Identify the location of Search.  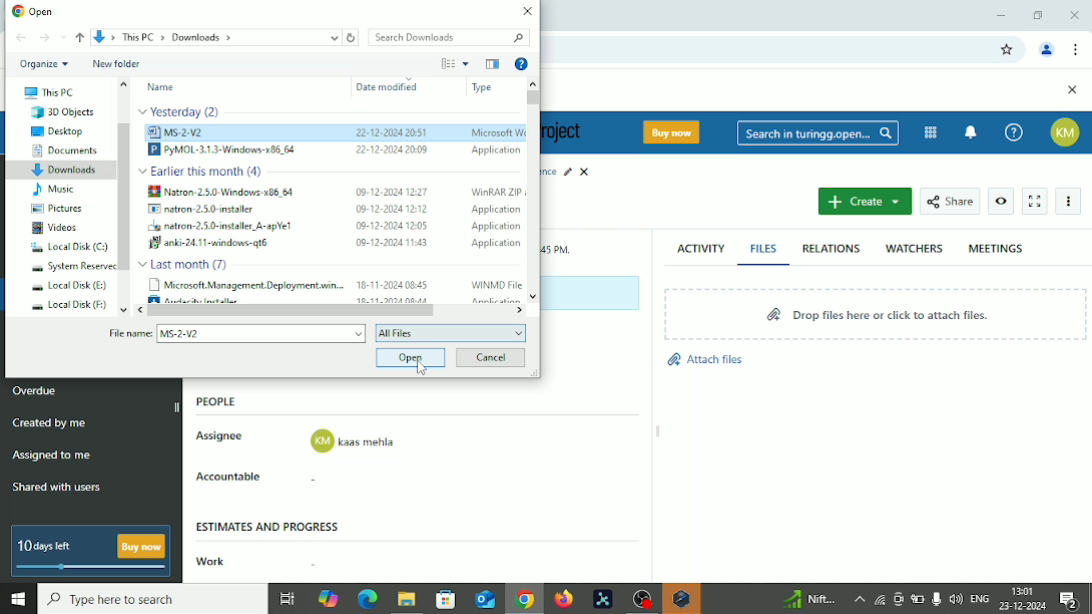
(818, 134).